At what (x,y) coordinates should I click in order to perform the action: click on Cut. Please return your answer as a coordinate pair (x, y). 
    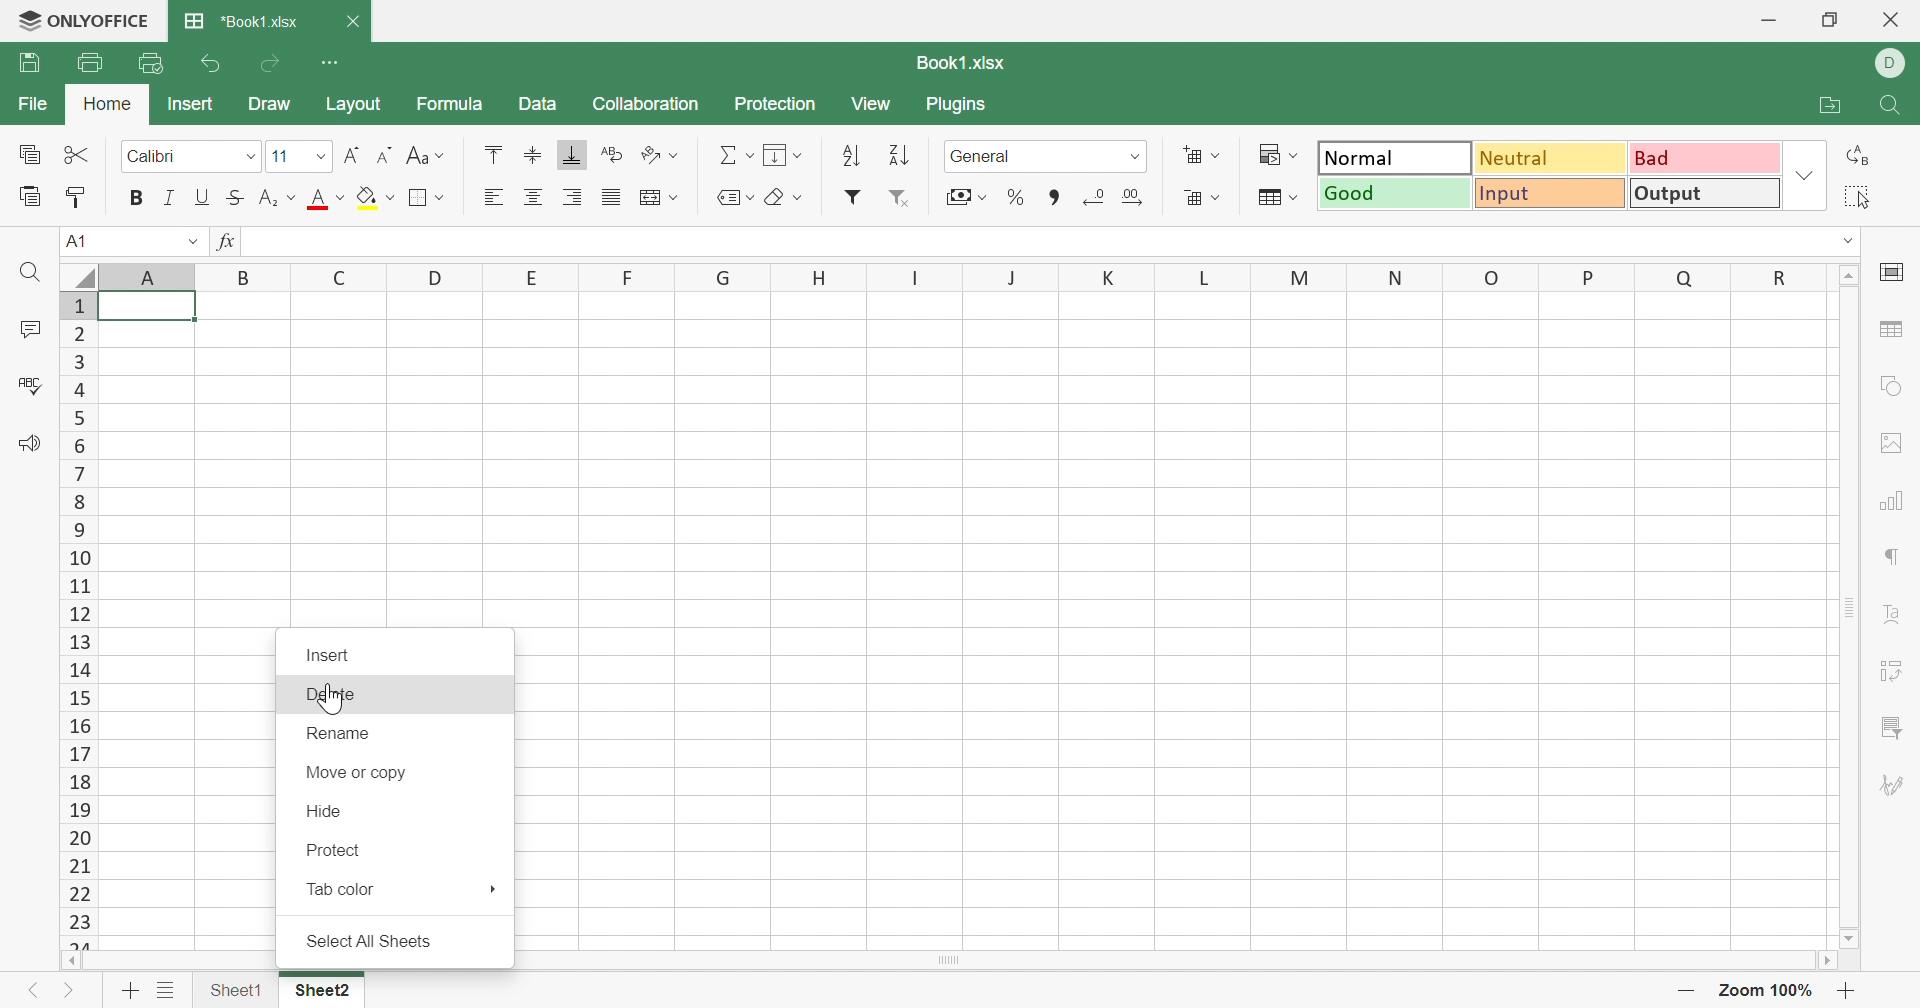
    Looking at the image, I should click on (77, 153).